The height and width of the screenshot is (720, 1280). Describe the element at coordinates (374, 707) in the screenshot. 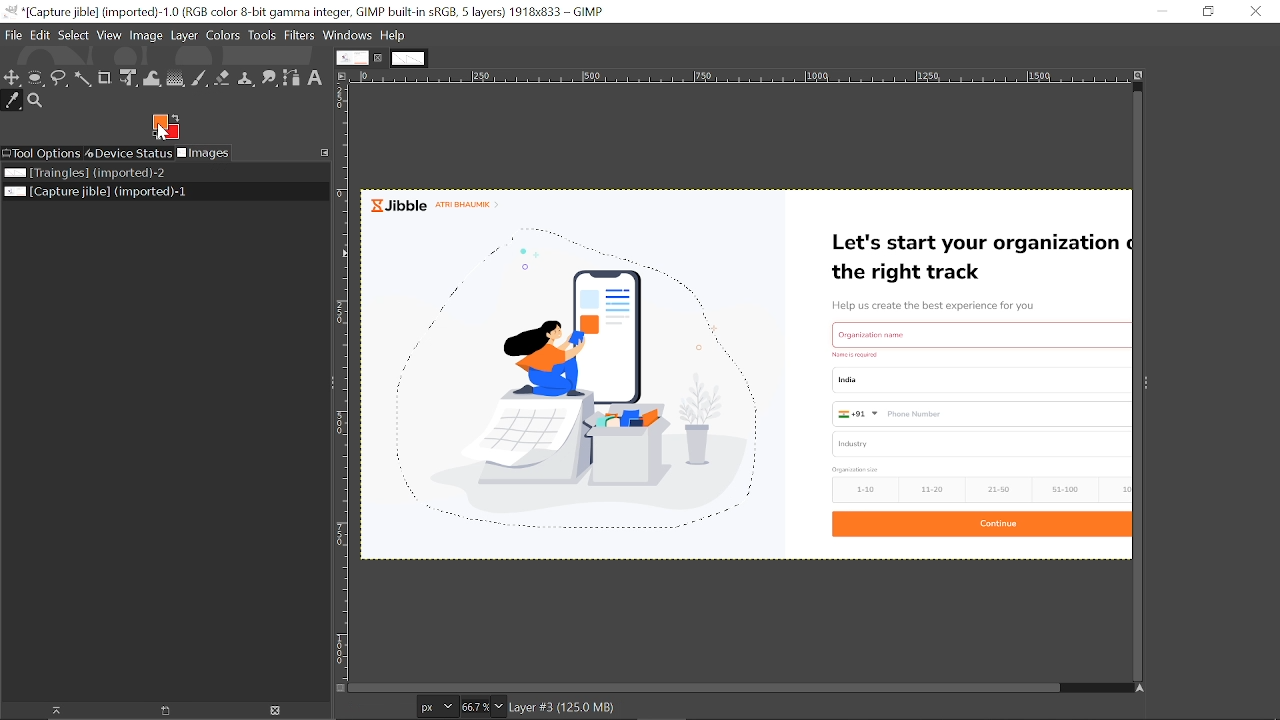

I see `1116,736` at that location.